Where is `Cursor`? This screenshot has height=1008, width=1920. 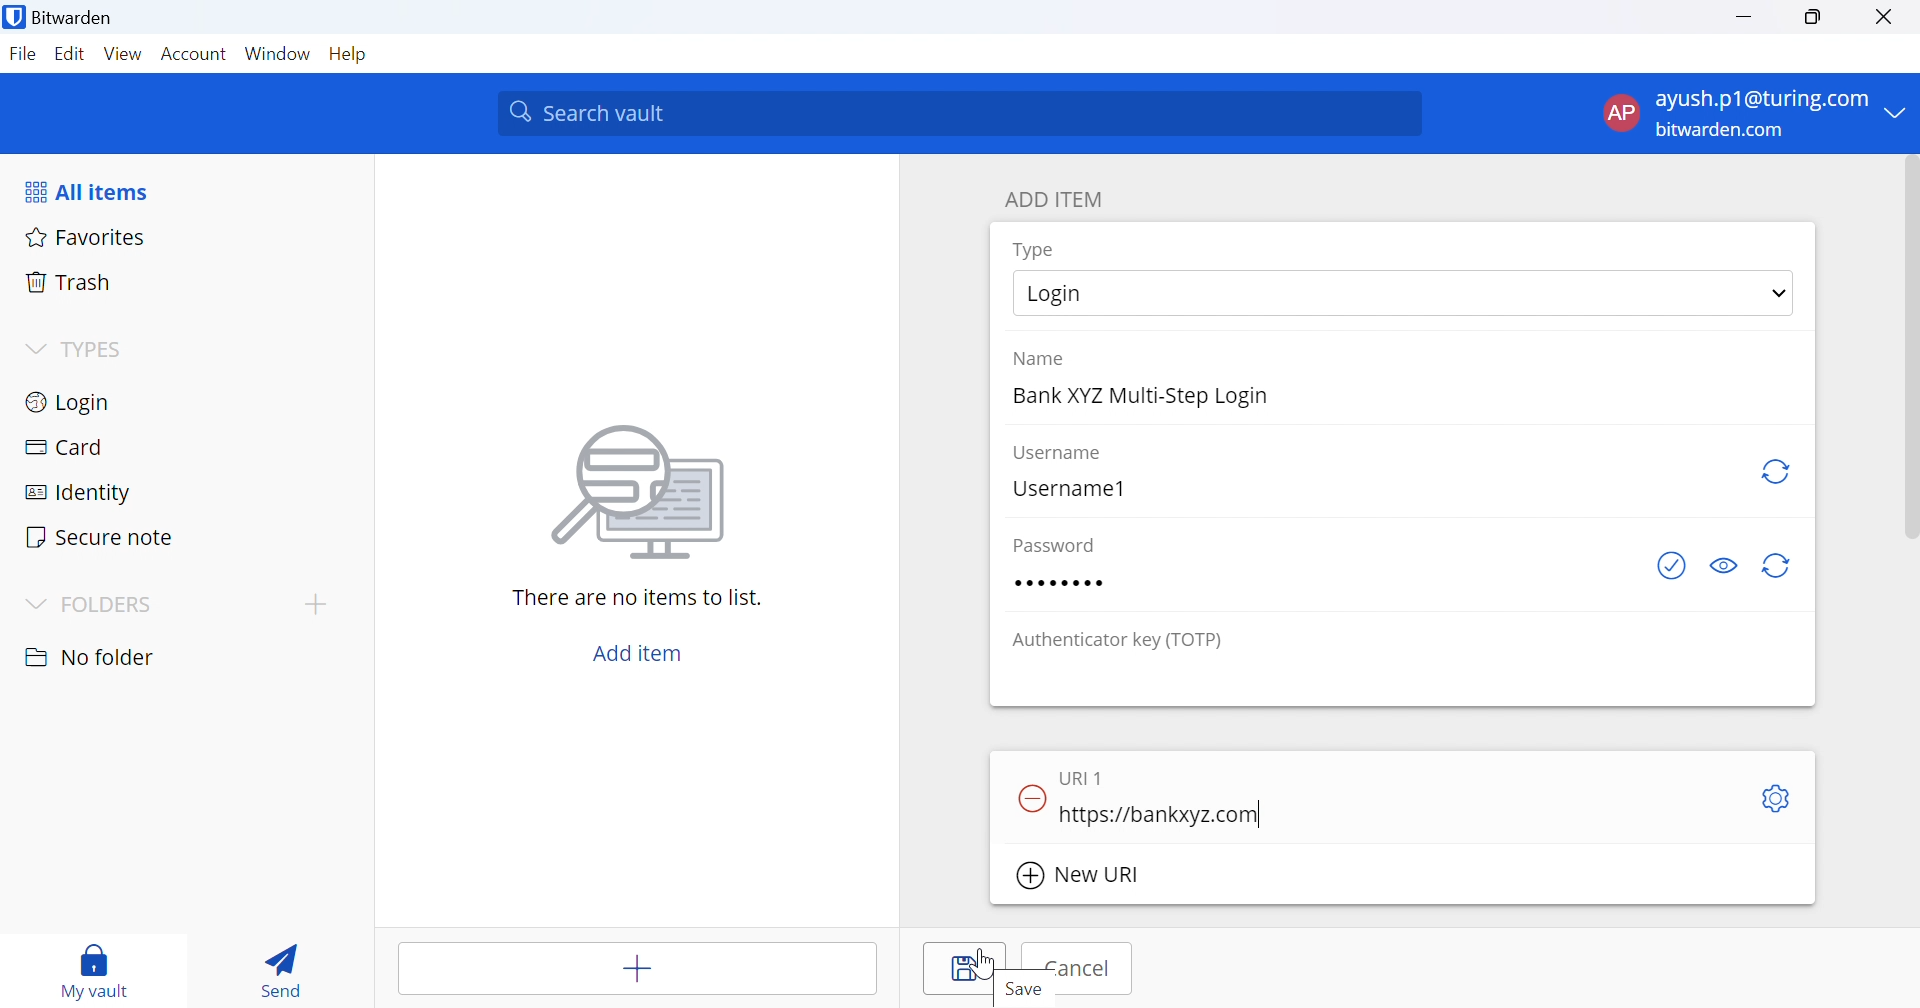
Cursor is located at coordinates (982, 964).